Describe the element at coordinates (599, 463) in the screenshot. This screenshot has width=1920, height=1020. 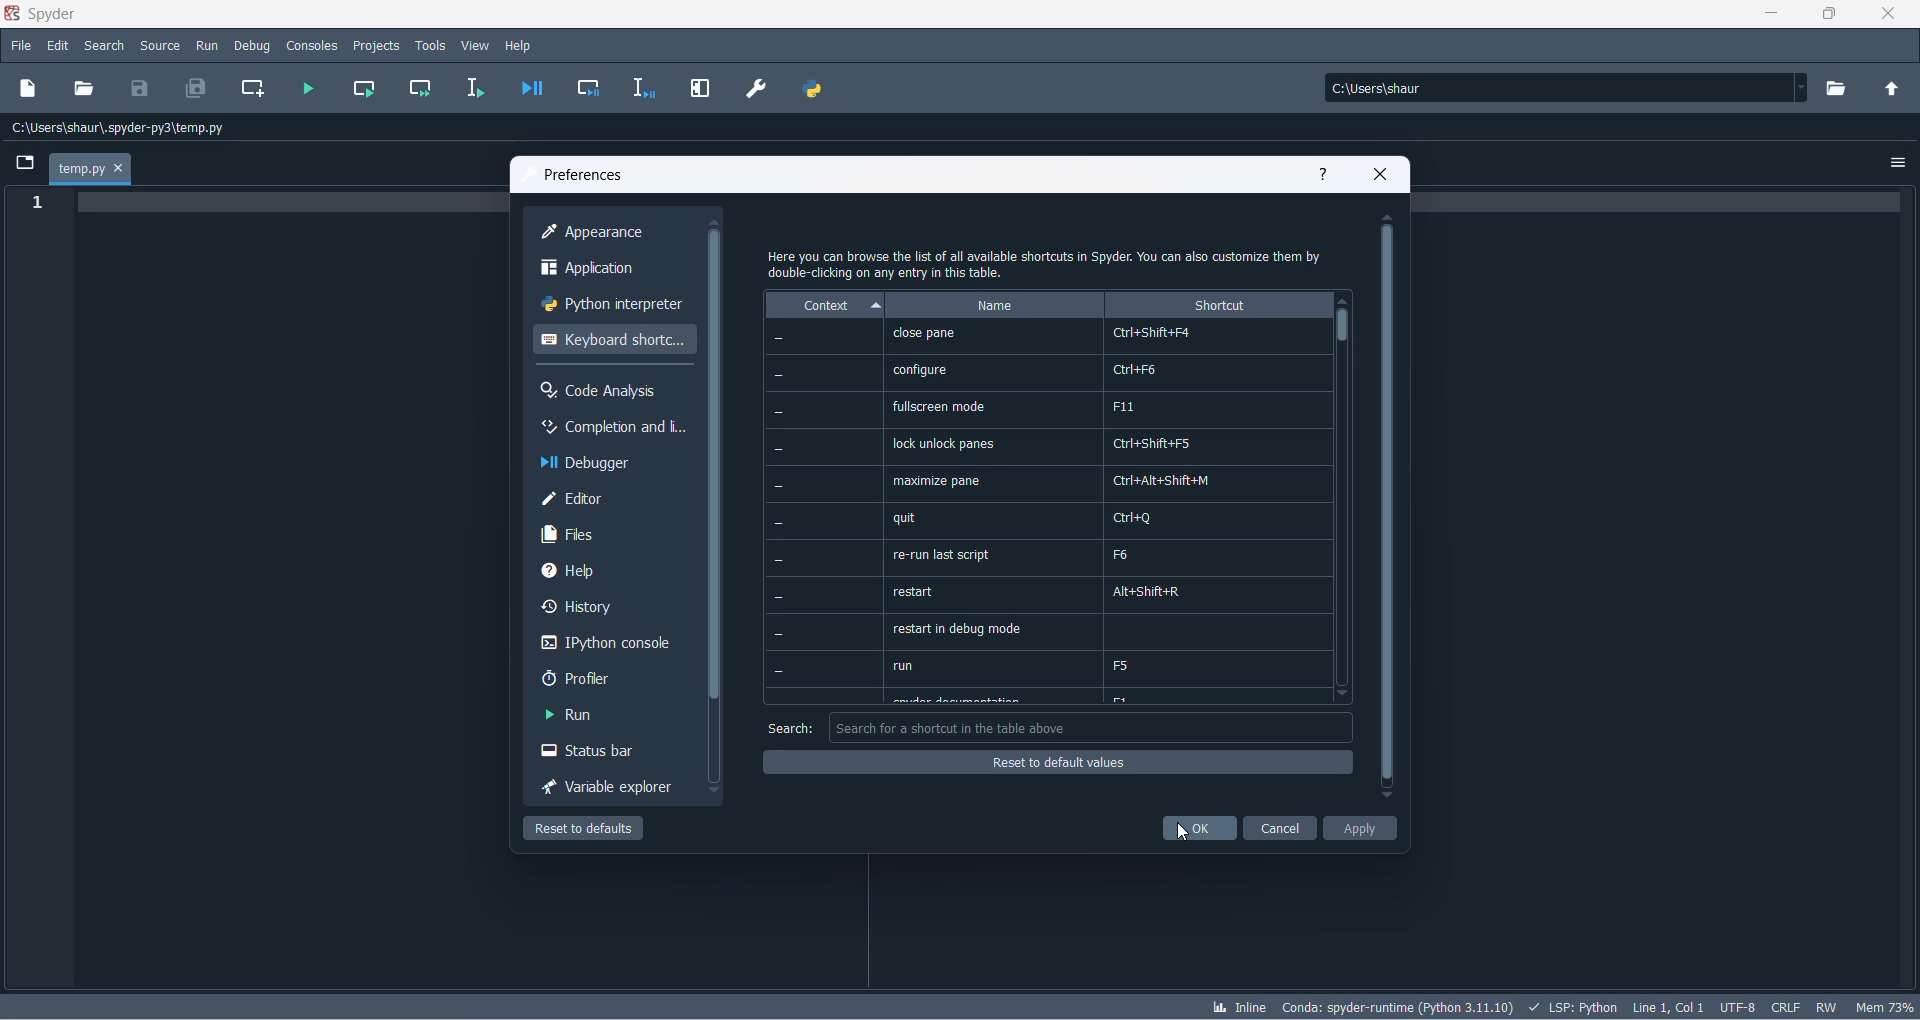
I see `debugger` at that location.